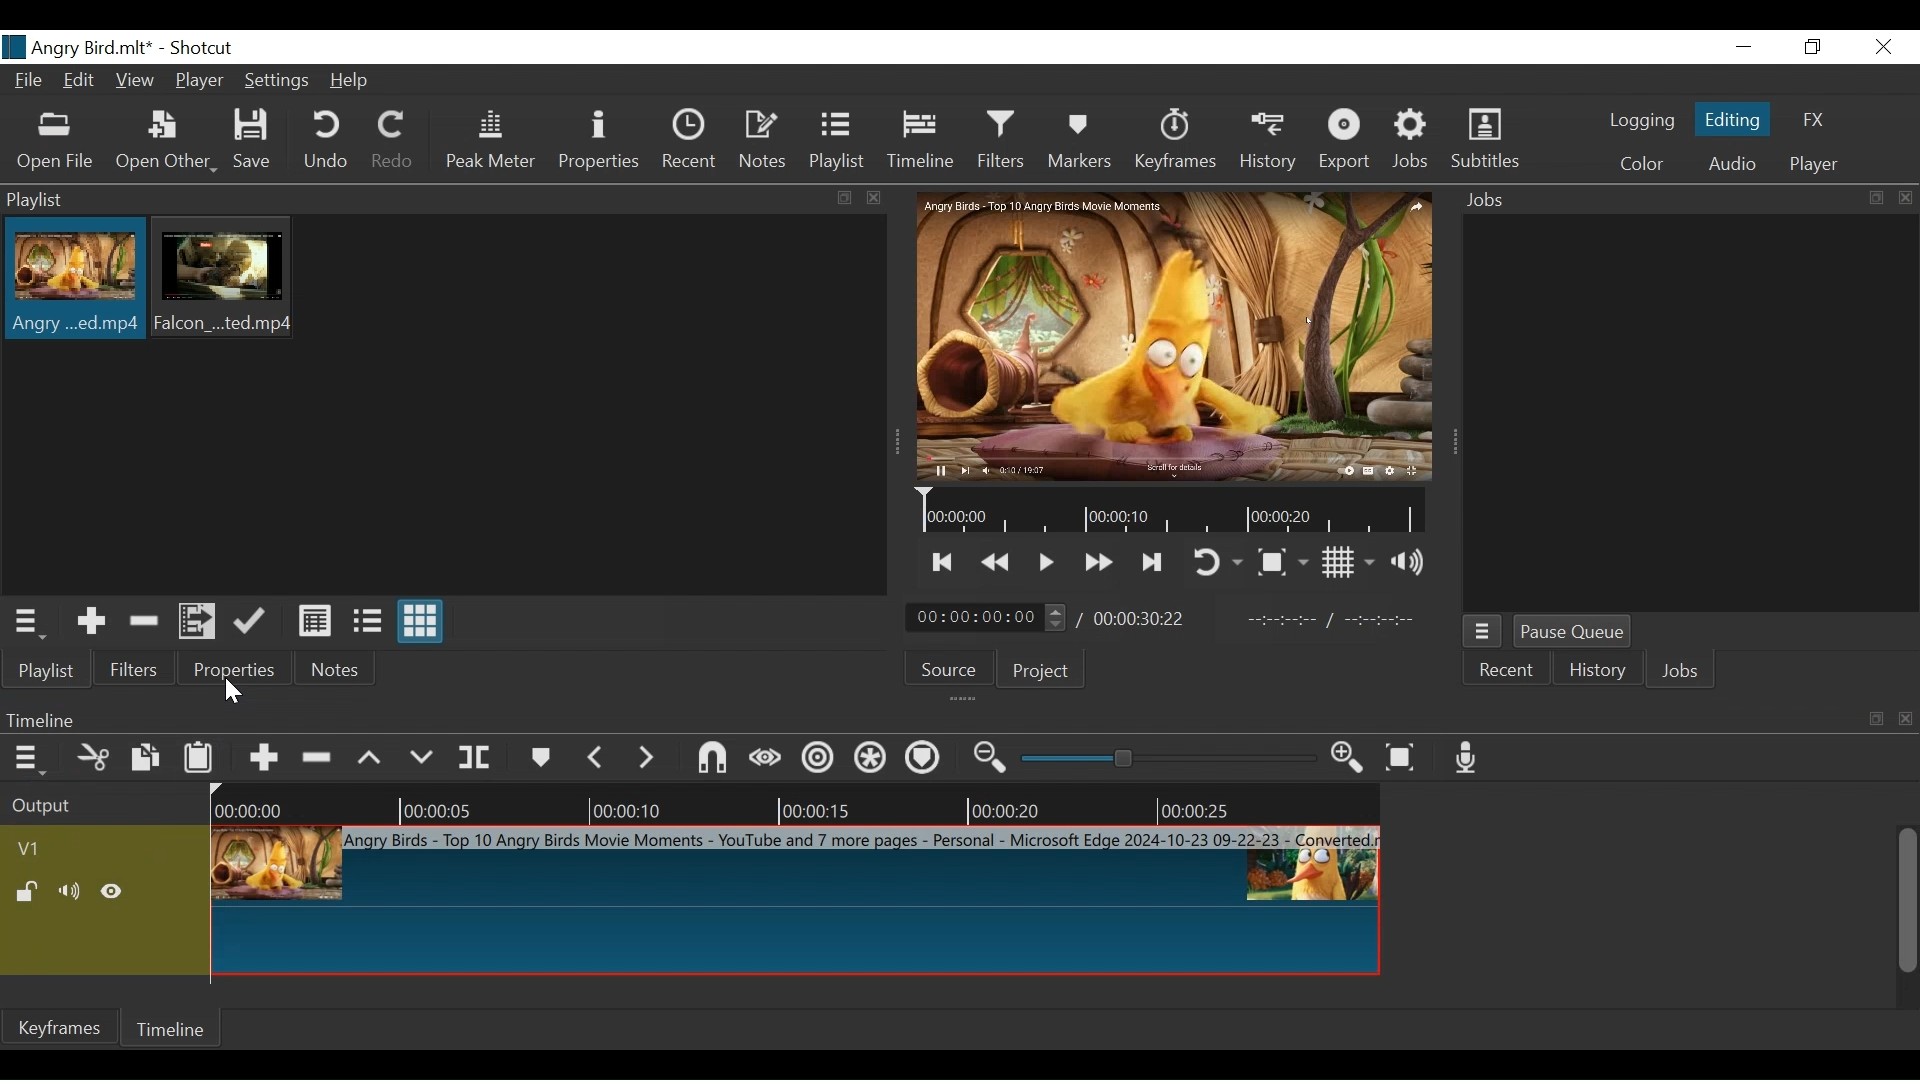 This screenshot has height=1080, width=1920. What do you see at coordinates (32, 81) in the screenshot?
I see `File` at bounding box center [32, 81].